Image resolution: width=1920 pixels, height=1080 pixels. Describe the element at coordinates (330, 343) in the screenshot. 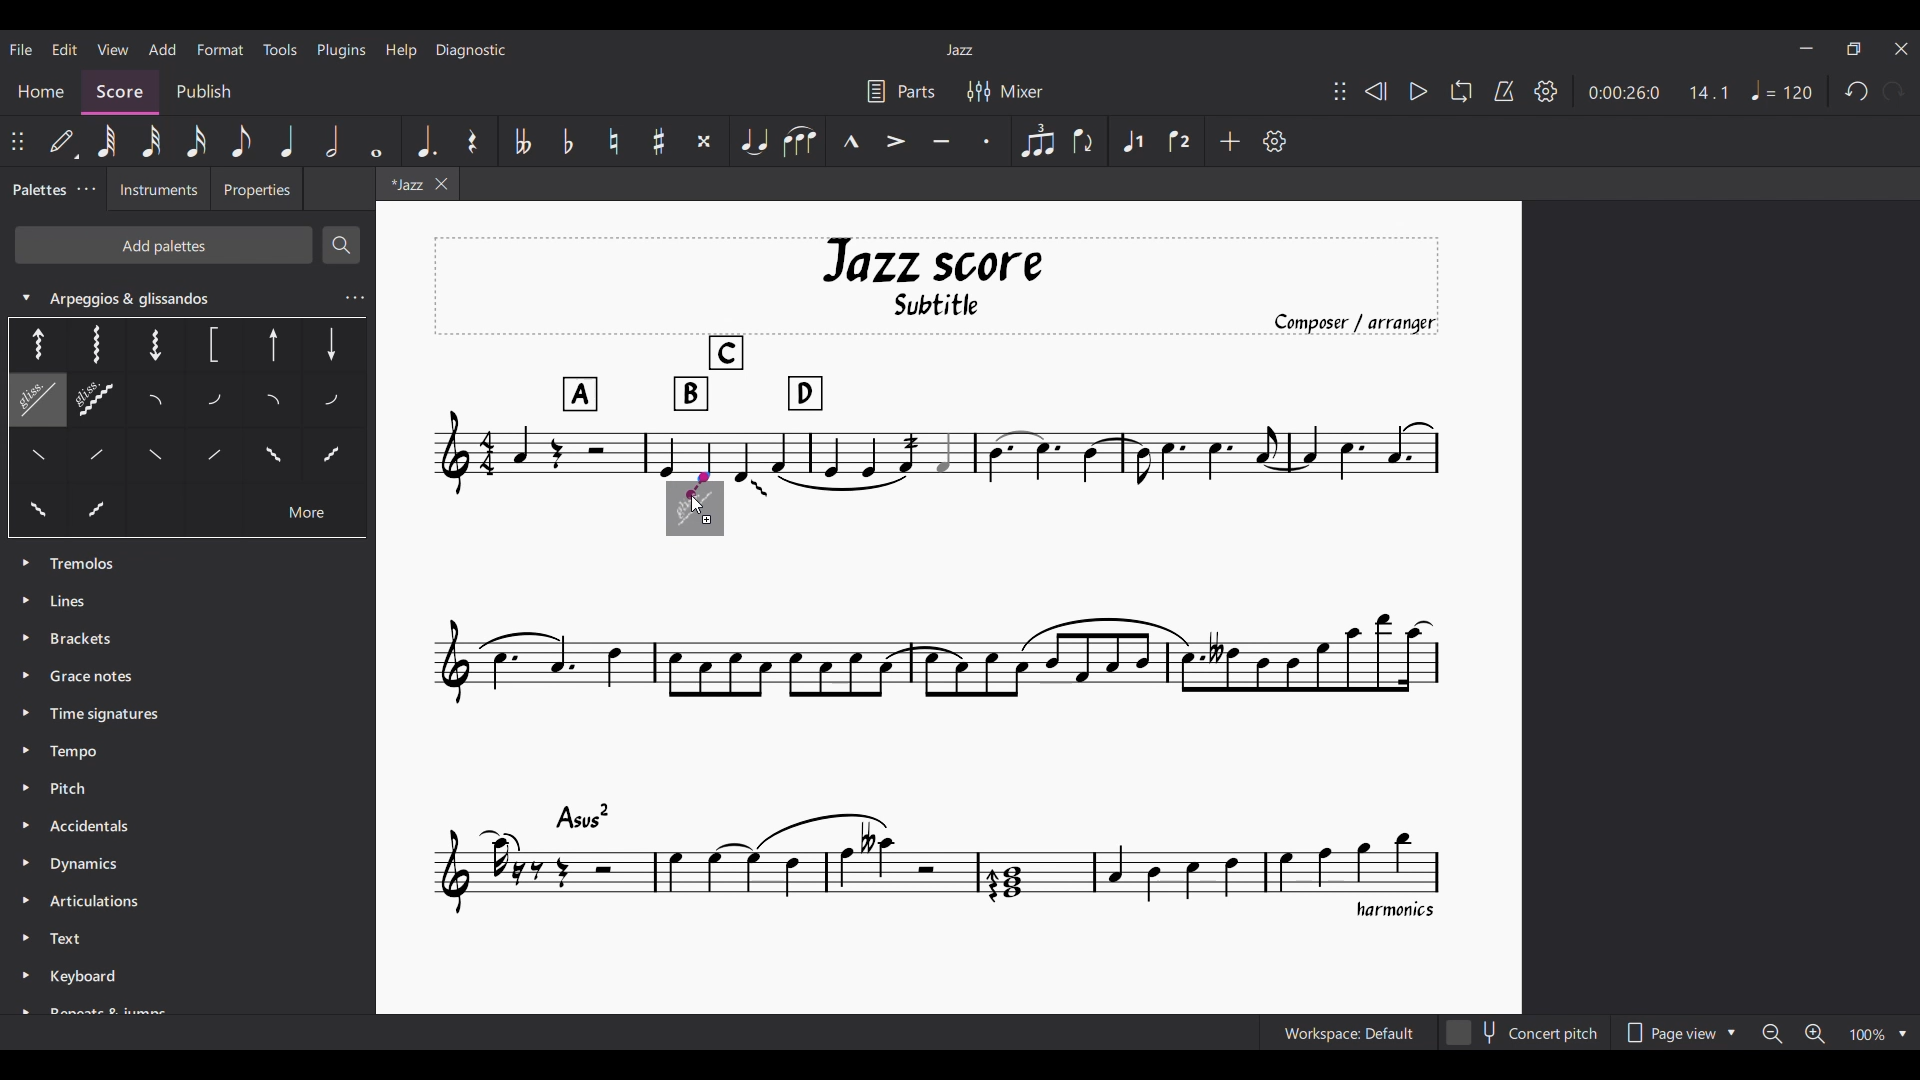

I see `Plate 6` at that location.